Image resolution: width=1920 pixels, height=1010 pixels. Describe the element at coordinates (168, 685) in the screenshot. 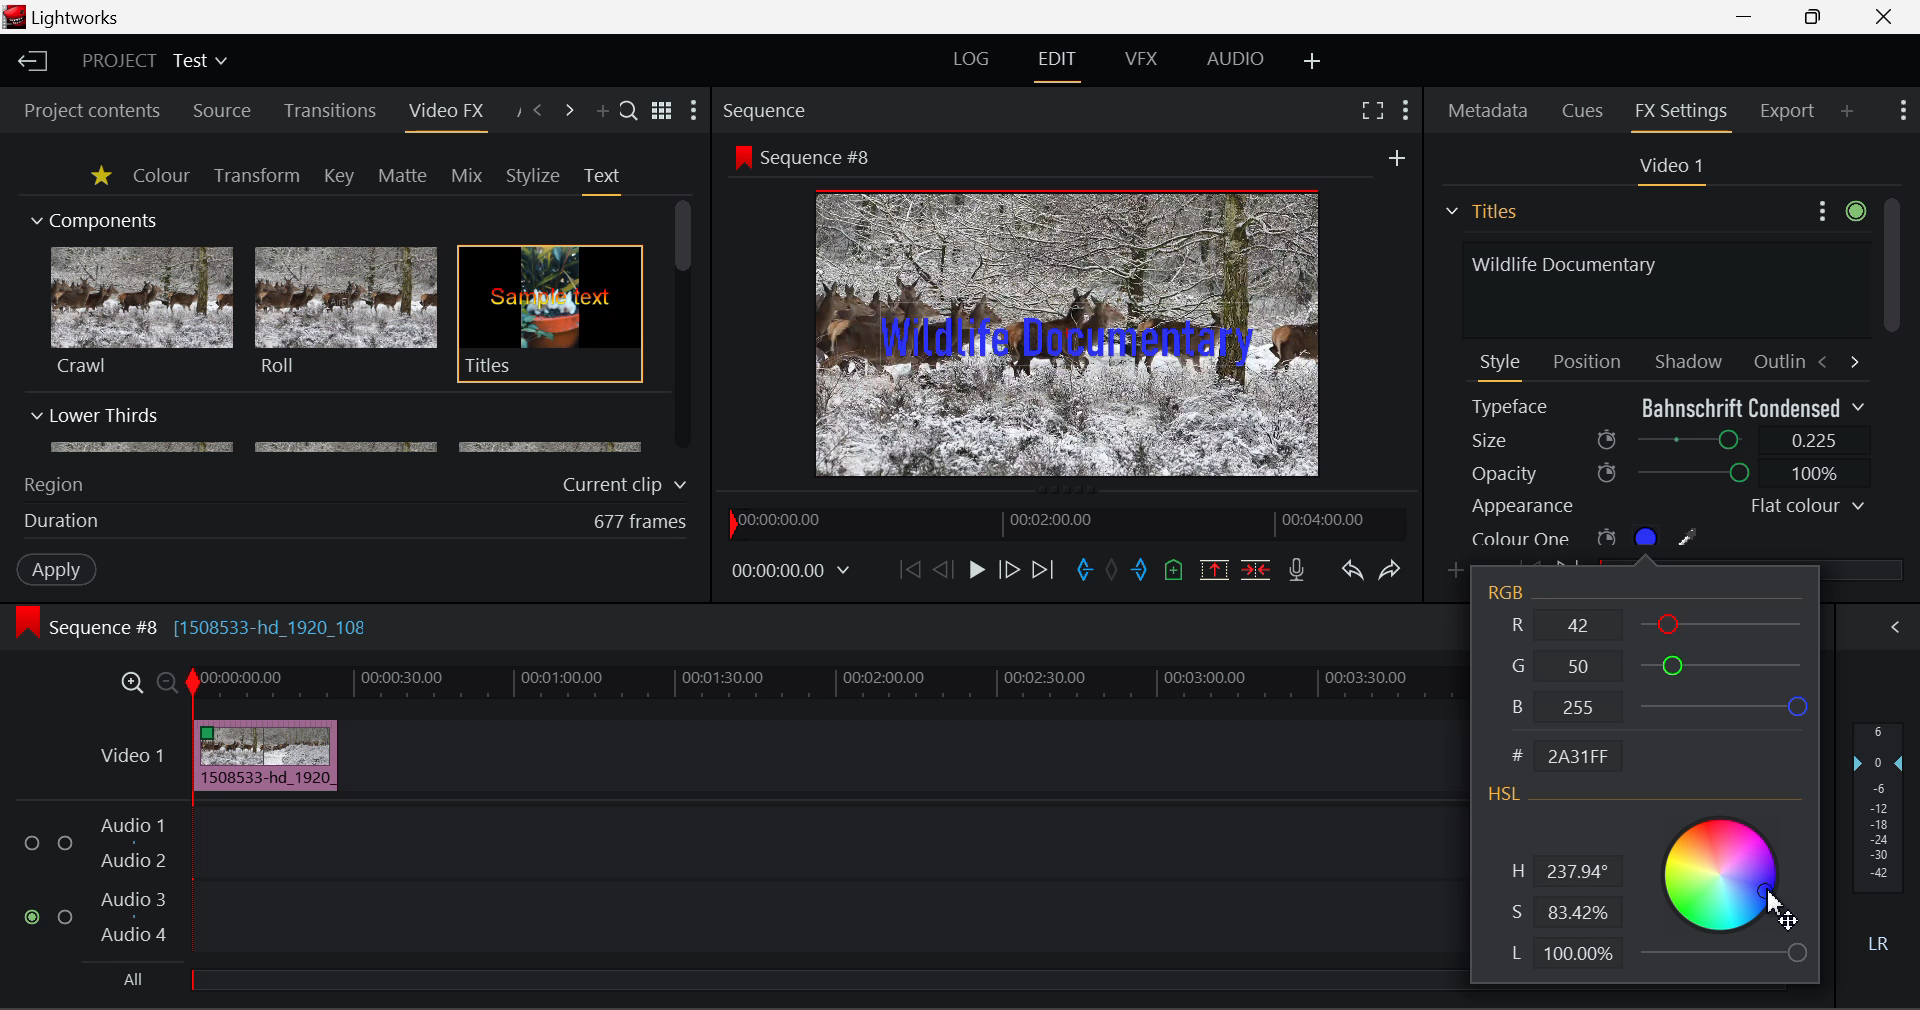

I see `Zoom Out Timeline` at that location.